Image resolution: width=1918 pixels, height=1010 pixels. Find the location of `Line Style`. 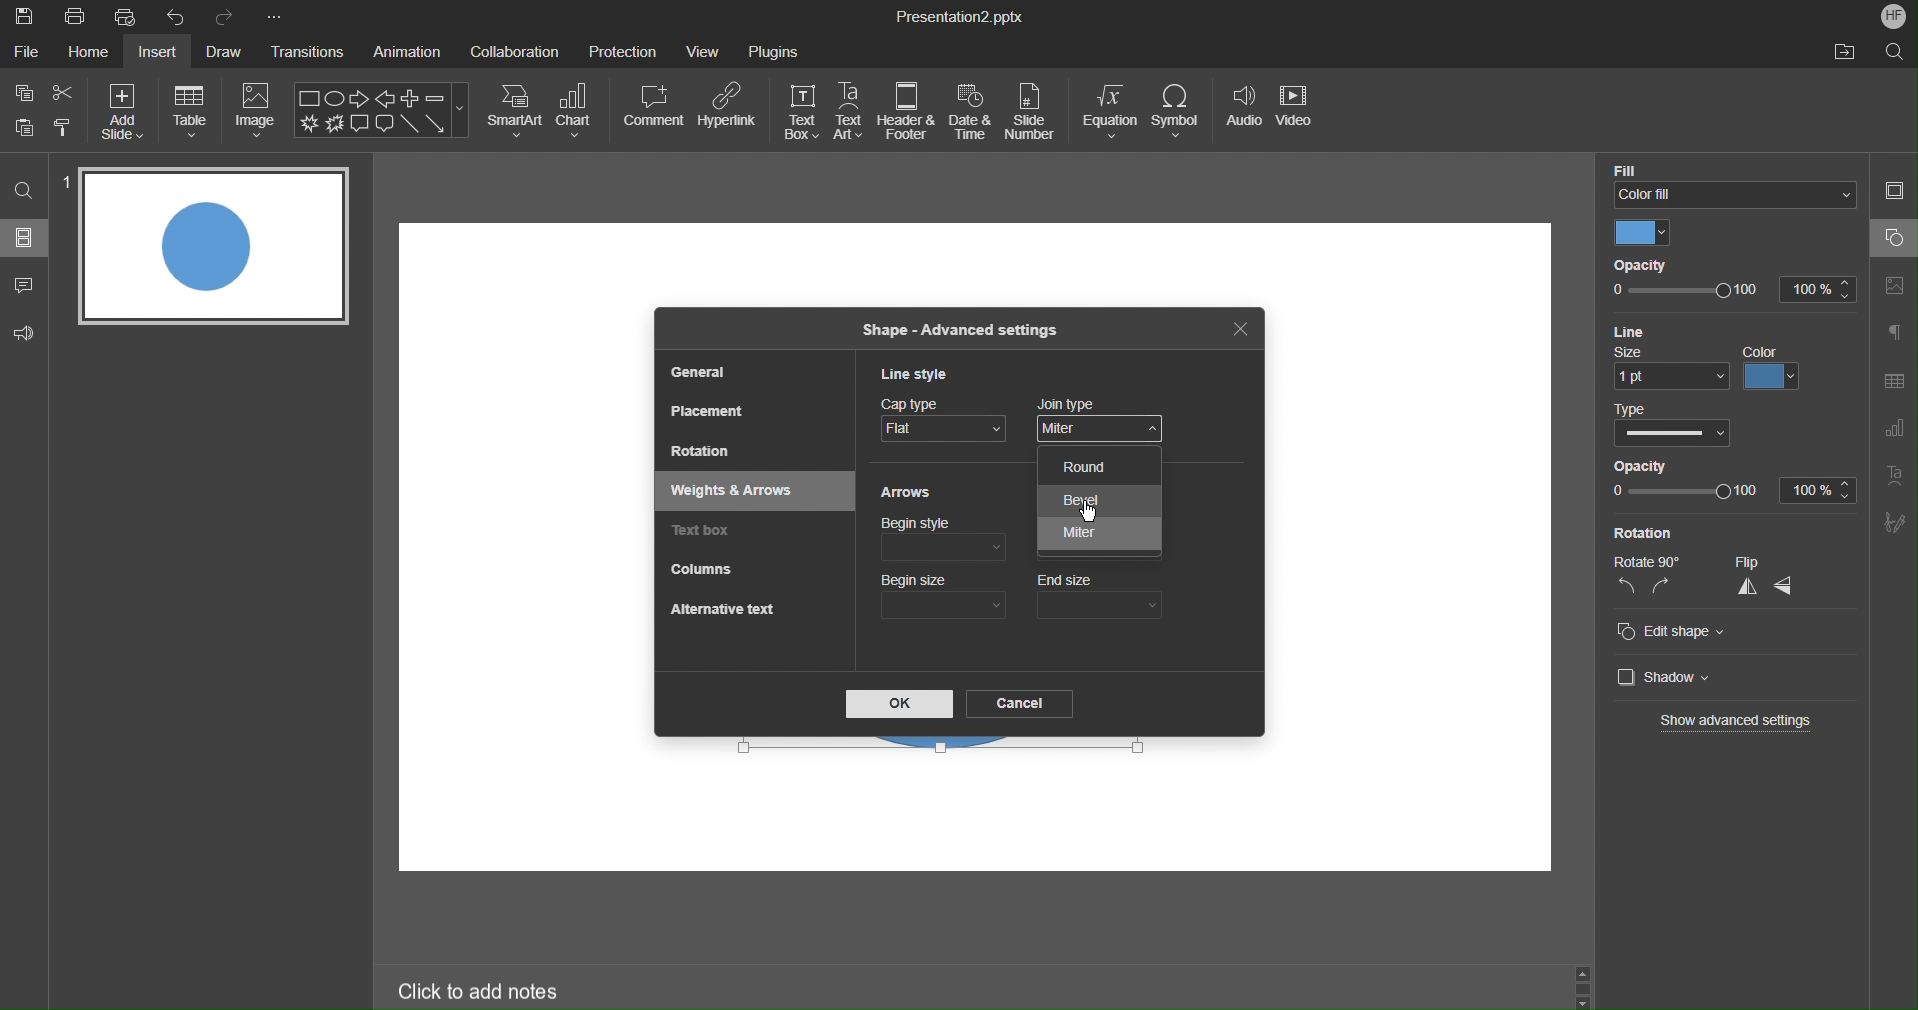

Line Style is located at coordinates (921, 376).